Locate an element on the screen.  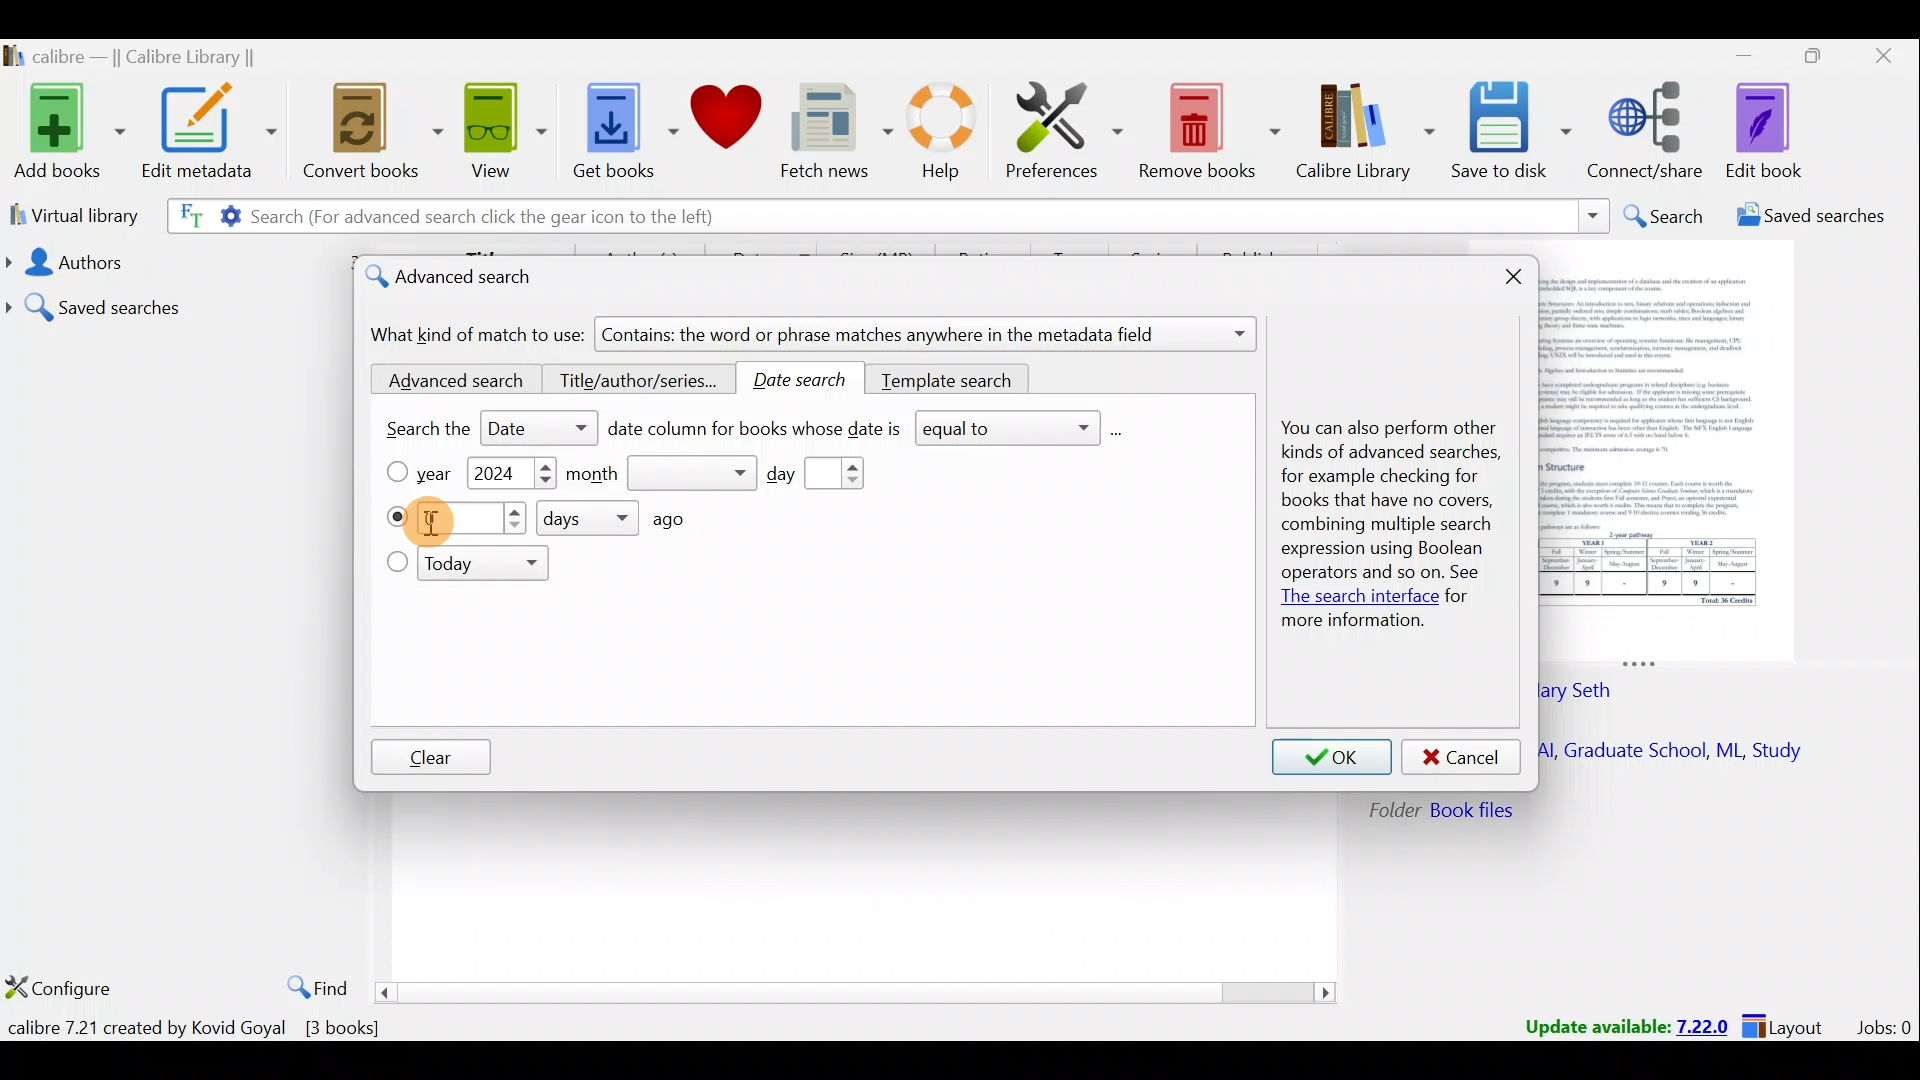
Search dropdown is located at coordinates (1592, 216).